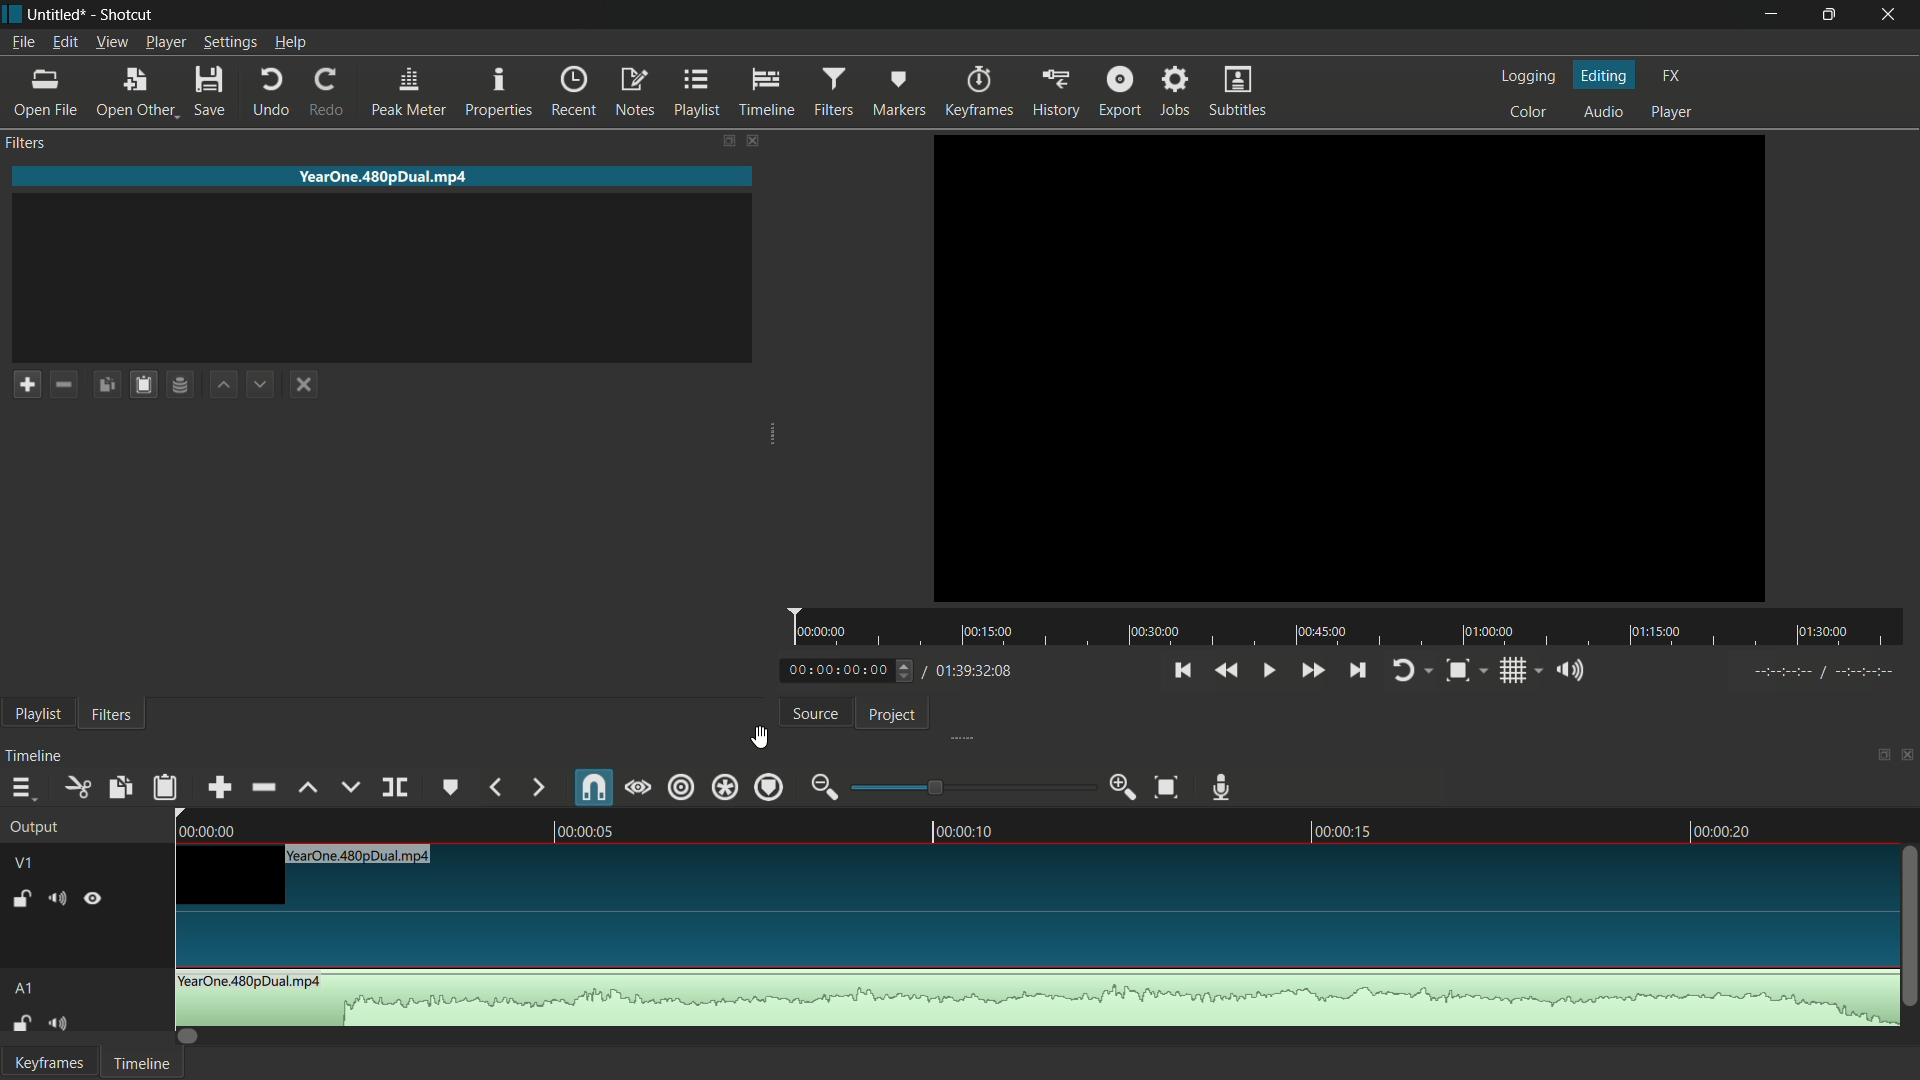 Image resolution: width=1920 pixels, height=1080 pixels. I want to click on filters, so click(113, 714).